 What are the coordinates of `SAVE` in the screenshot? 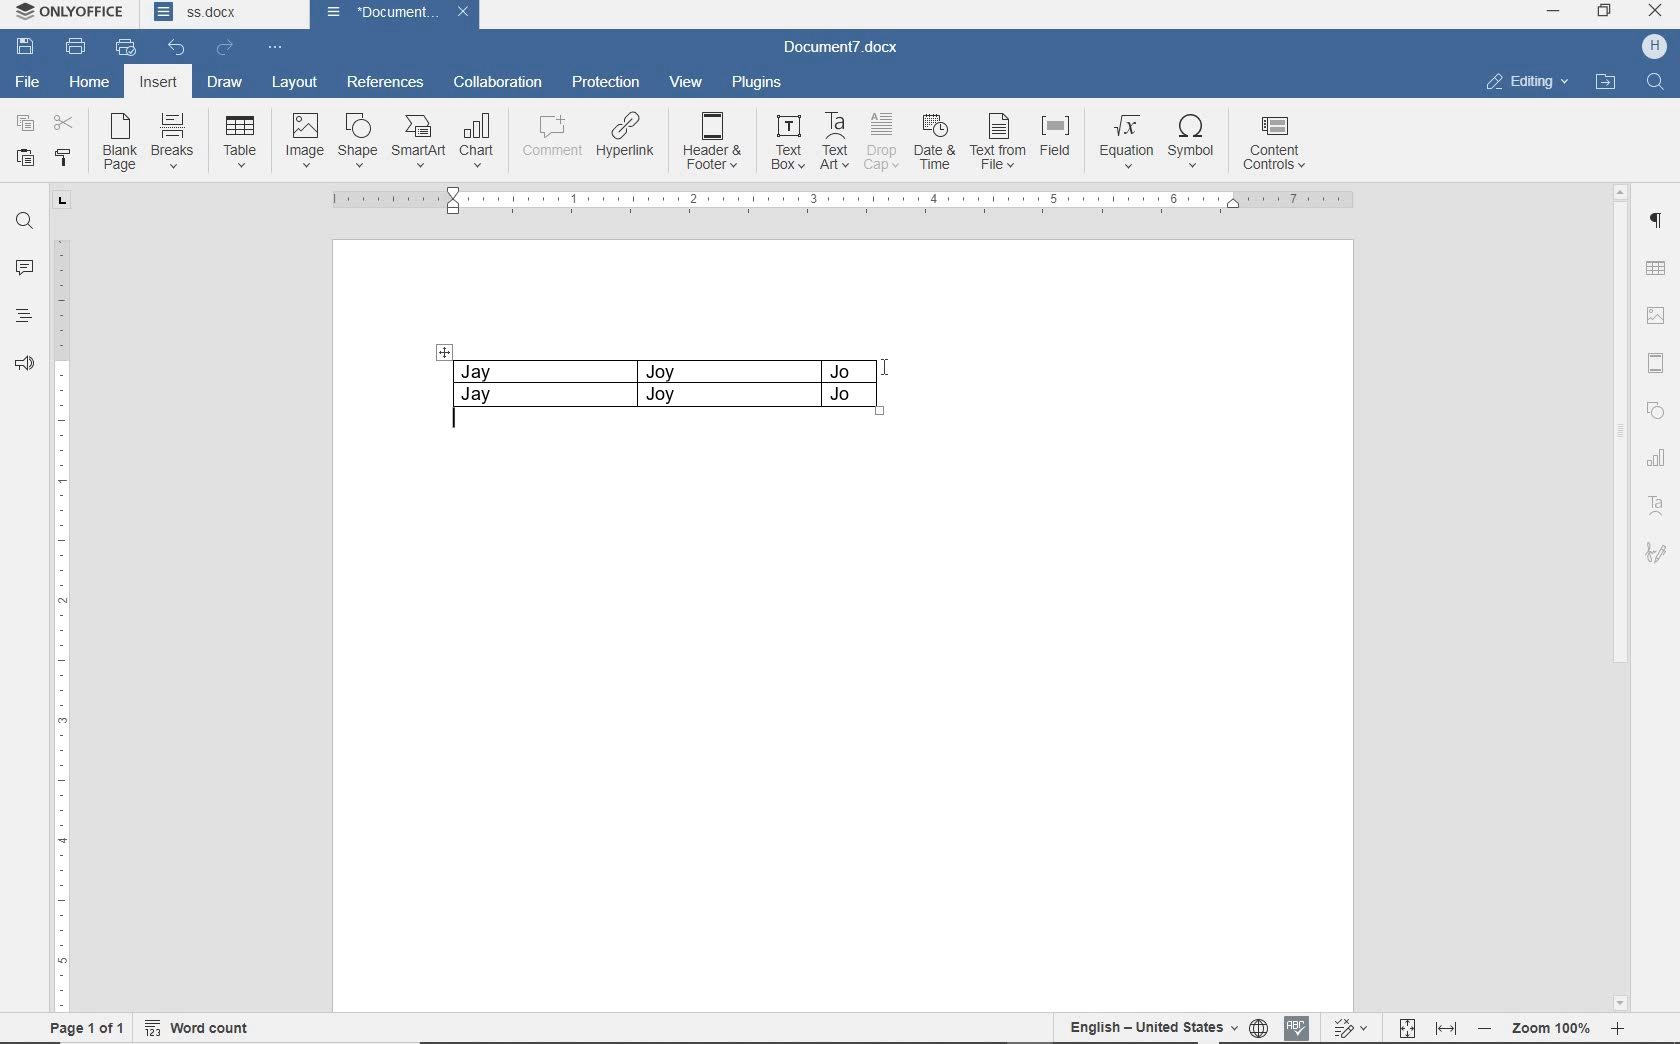 It's located at (26, 47).